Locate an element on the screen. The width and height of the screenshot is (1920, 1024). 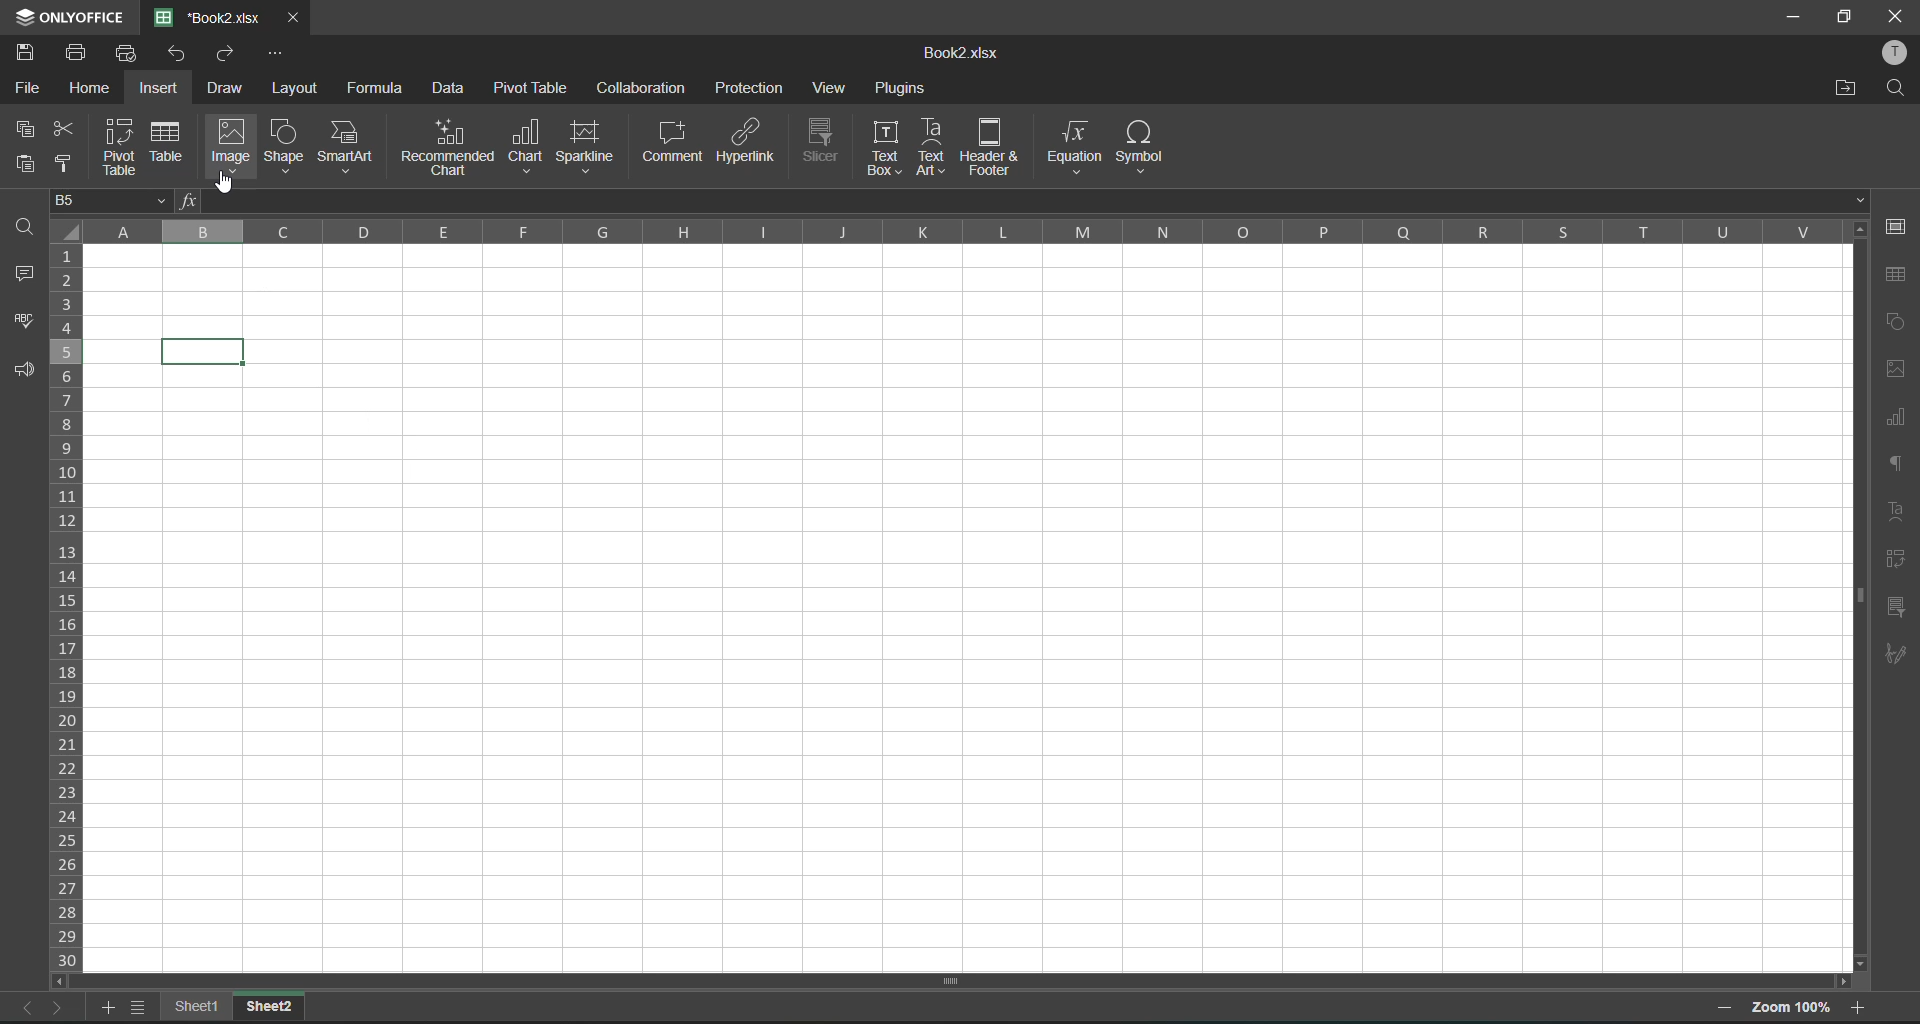
plugins is located at coordinates (902, 89).